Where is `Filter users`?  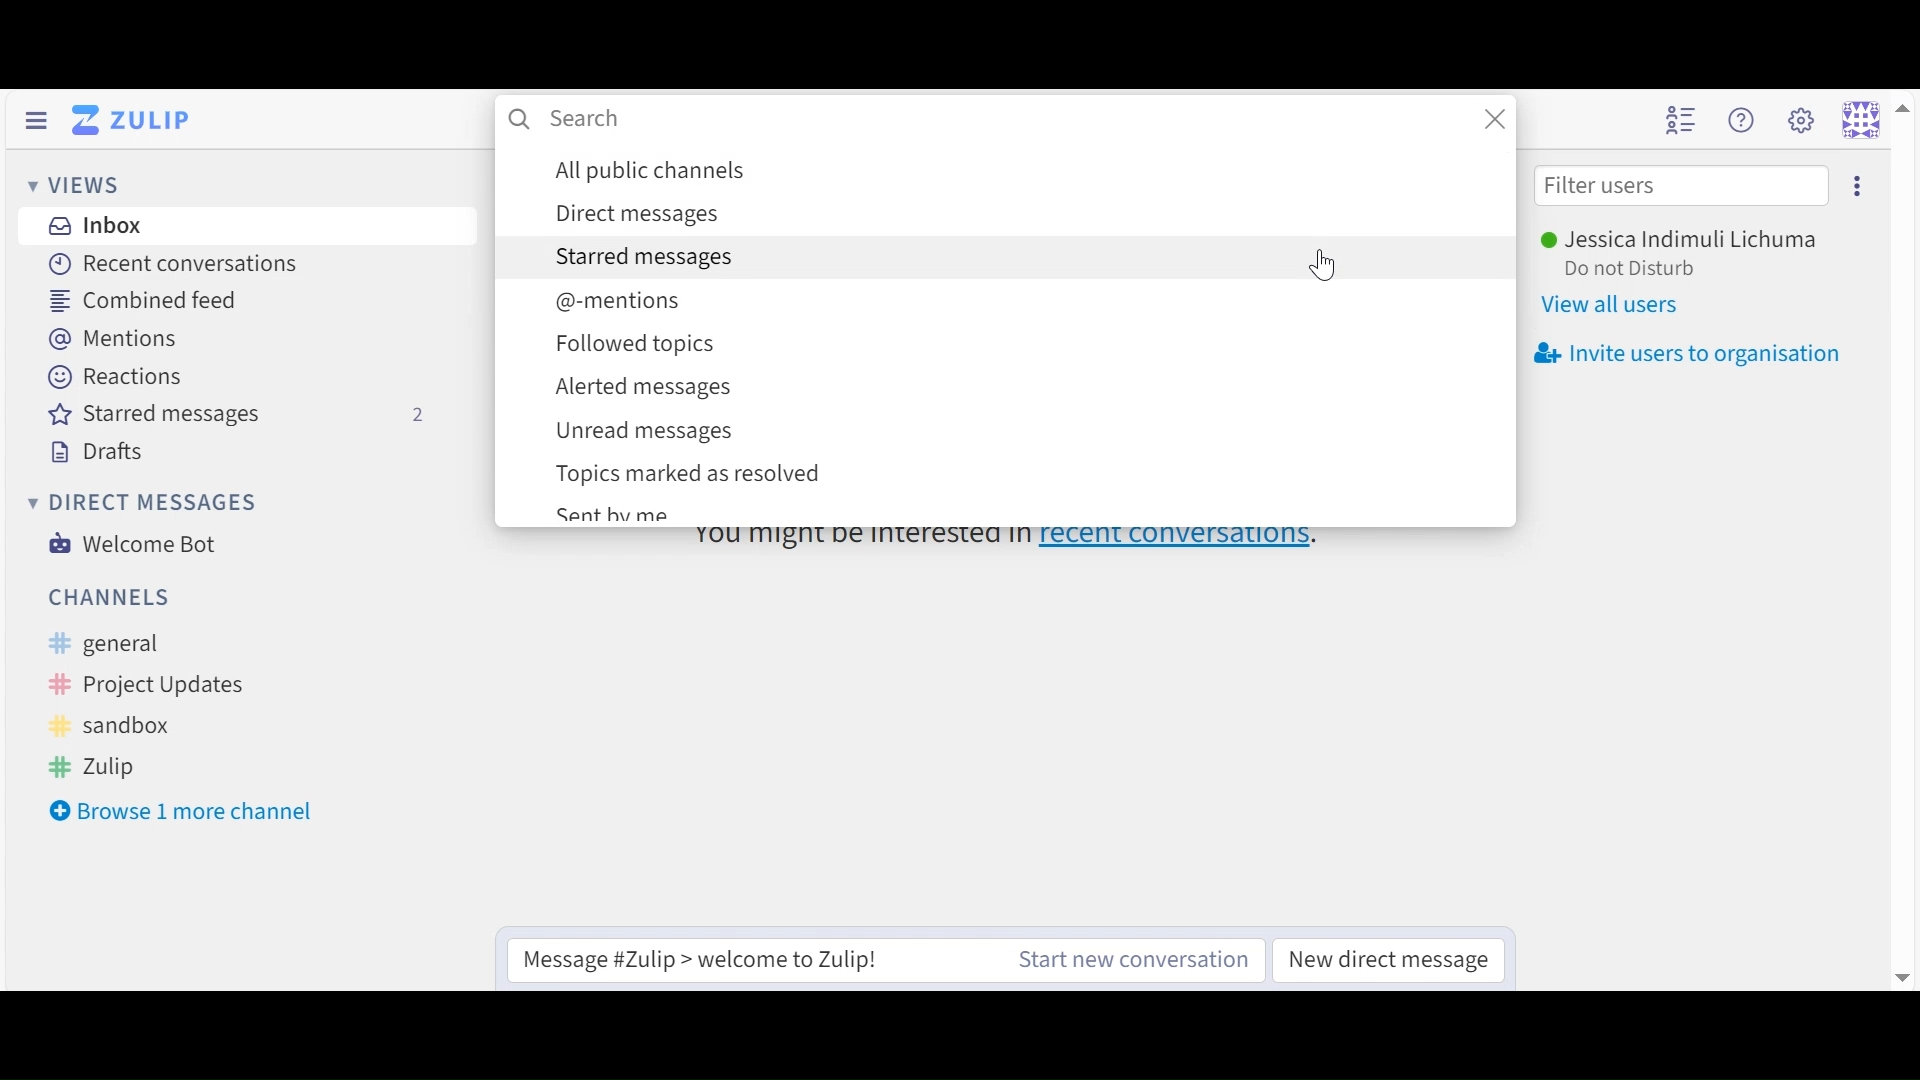 Filter users is located at coordinates (1681, 186).